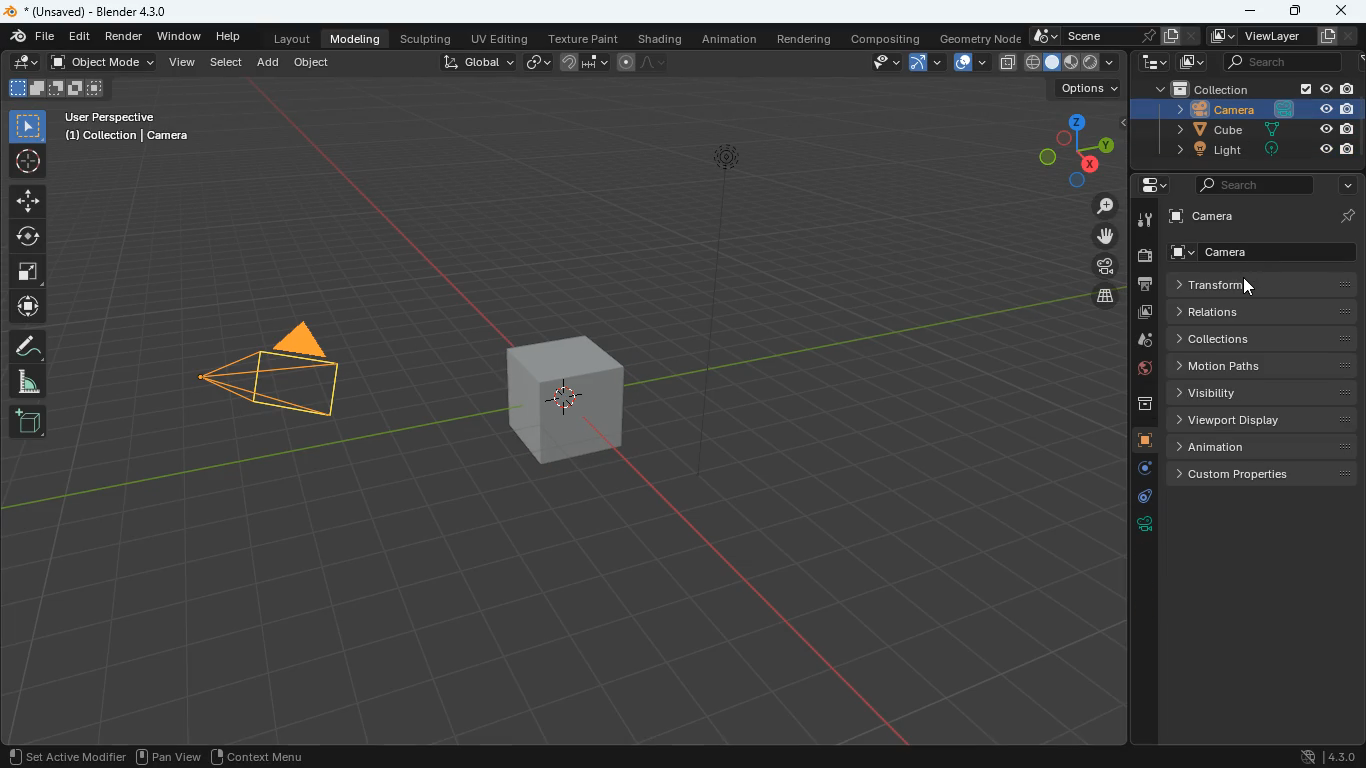 The image size is (1366, 768). I want to click on compositing, so click(890, 37).